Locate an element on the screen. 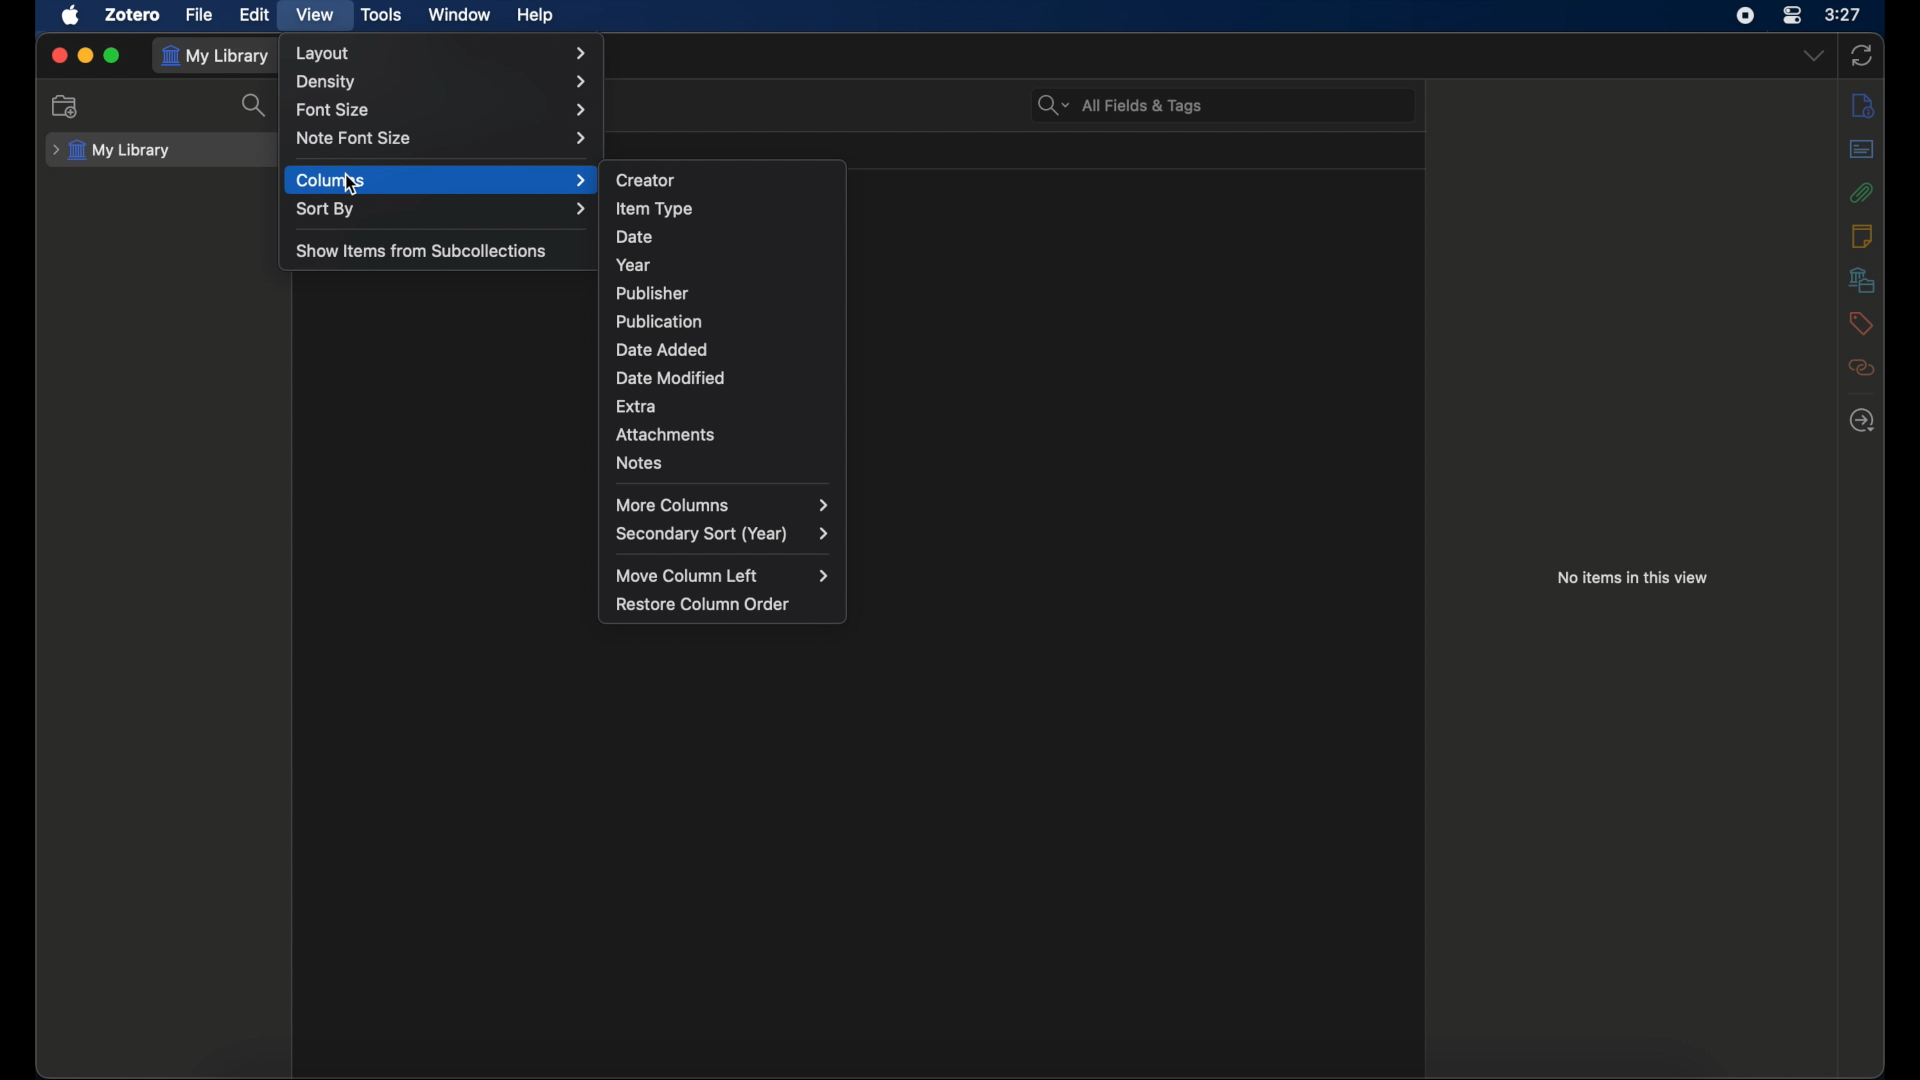 The image size is (1920, 1080). date added is located at coordinates (662, 350).